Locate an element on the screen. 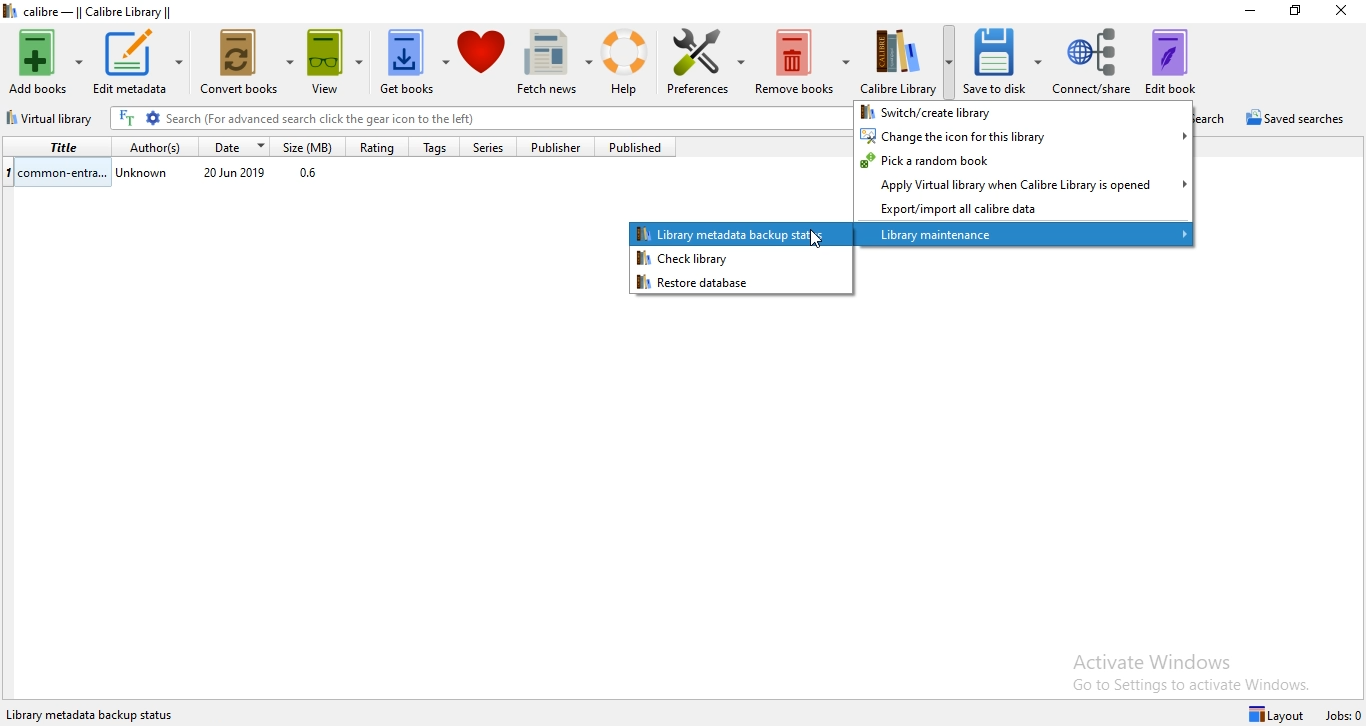 This screenshot has height=726, width=1366. 0.6 is located at coordinates (313, 175).